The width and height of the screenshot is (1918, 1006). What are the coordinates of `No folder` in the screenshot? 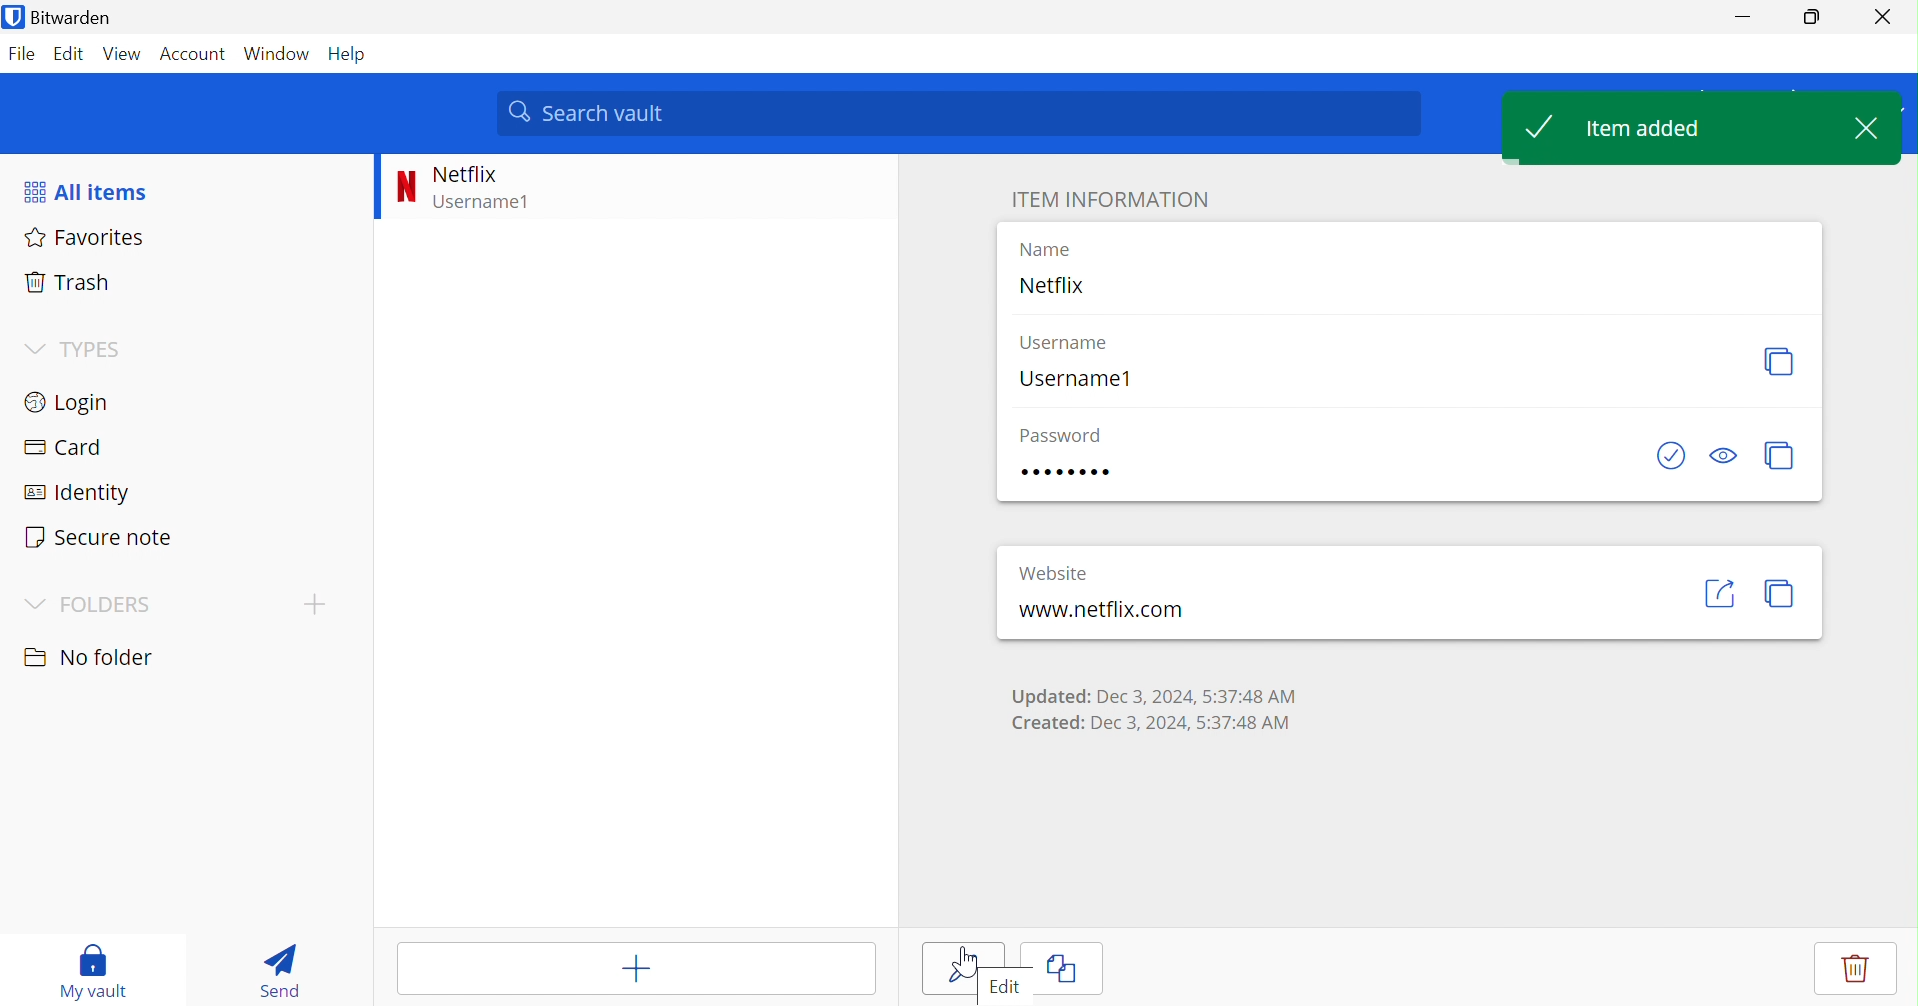 It's located at (89, 657).